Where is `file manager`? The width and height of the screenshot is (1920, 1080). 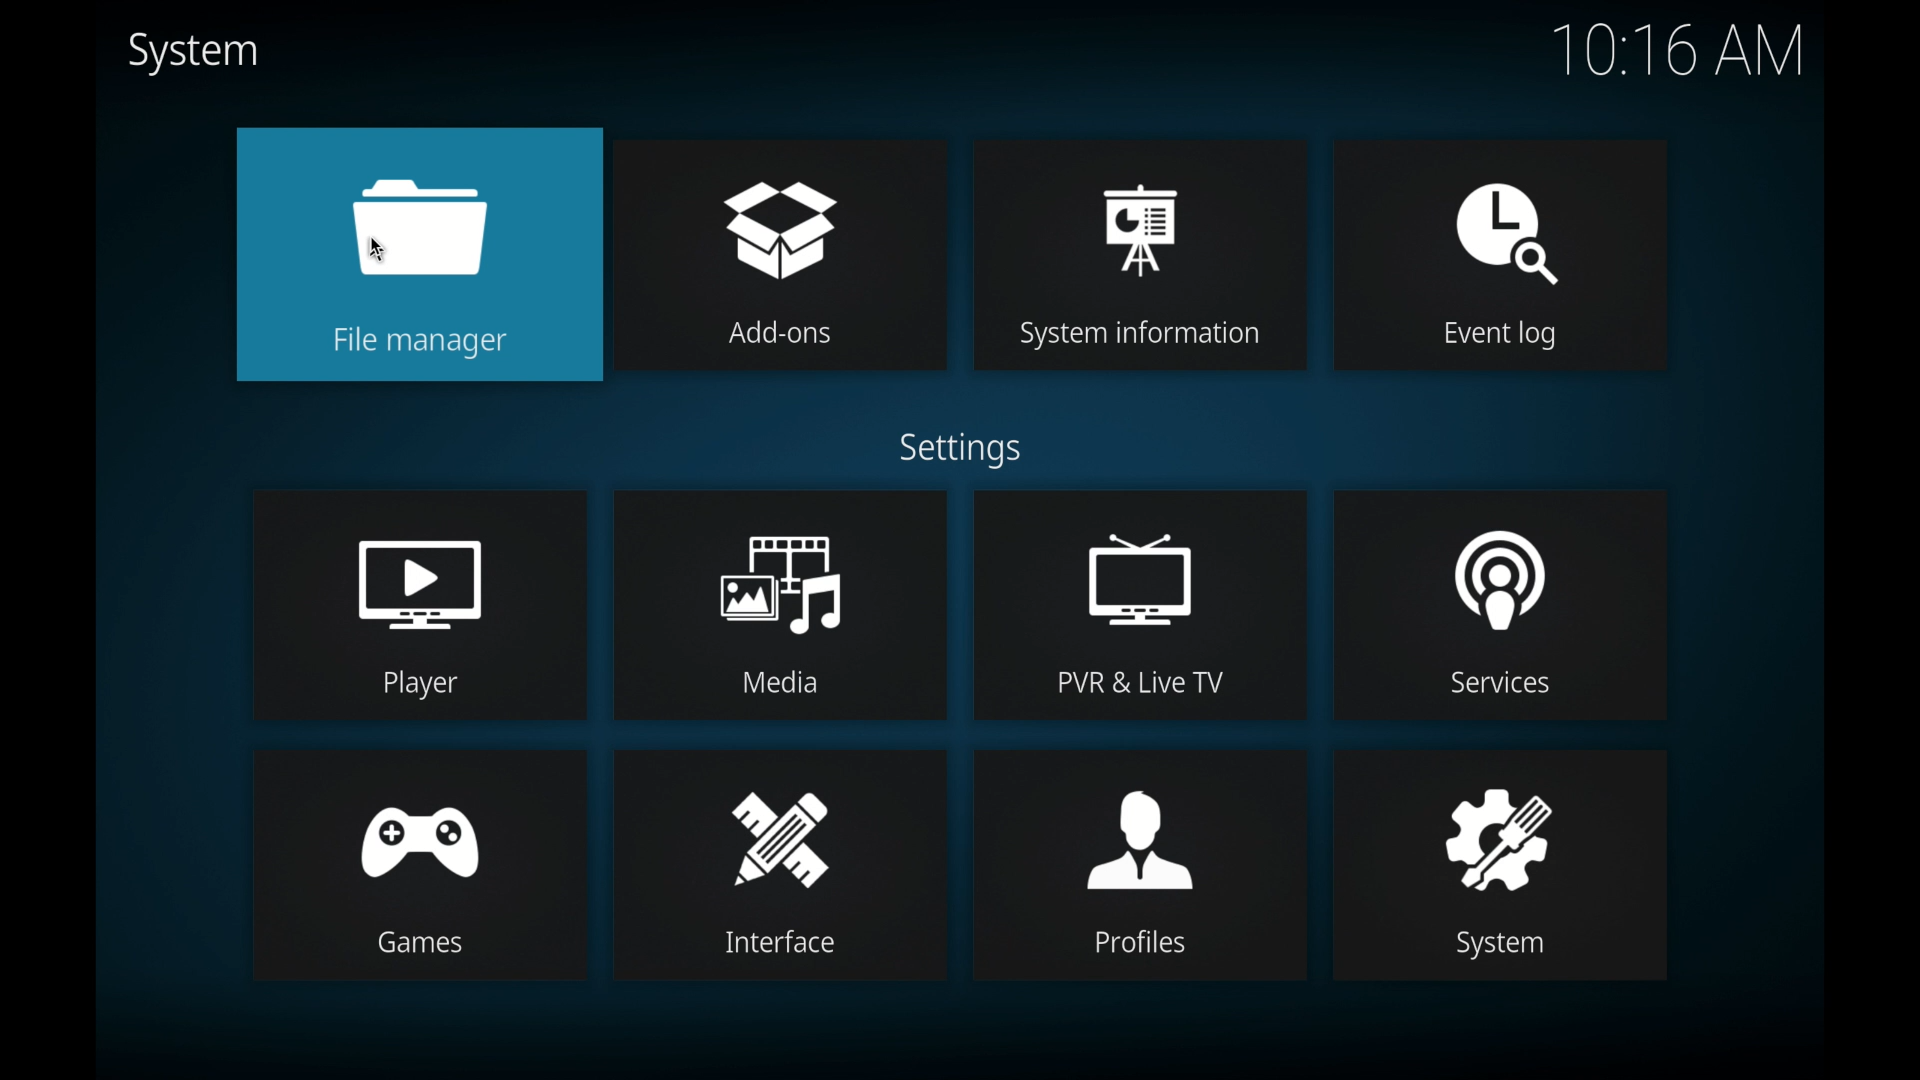
file manager is located at coordinates (419, 255).